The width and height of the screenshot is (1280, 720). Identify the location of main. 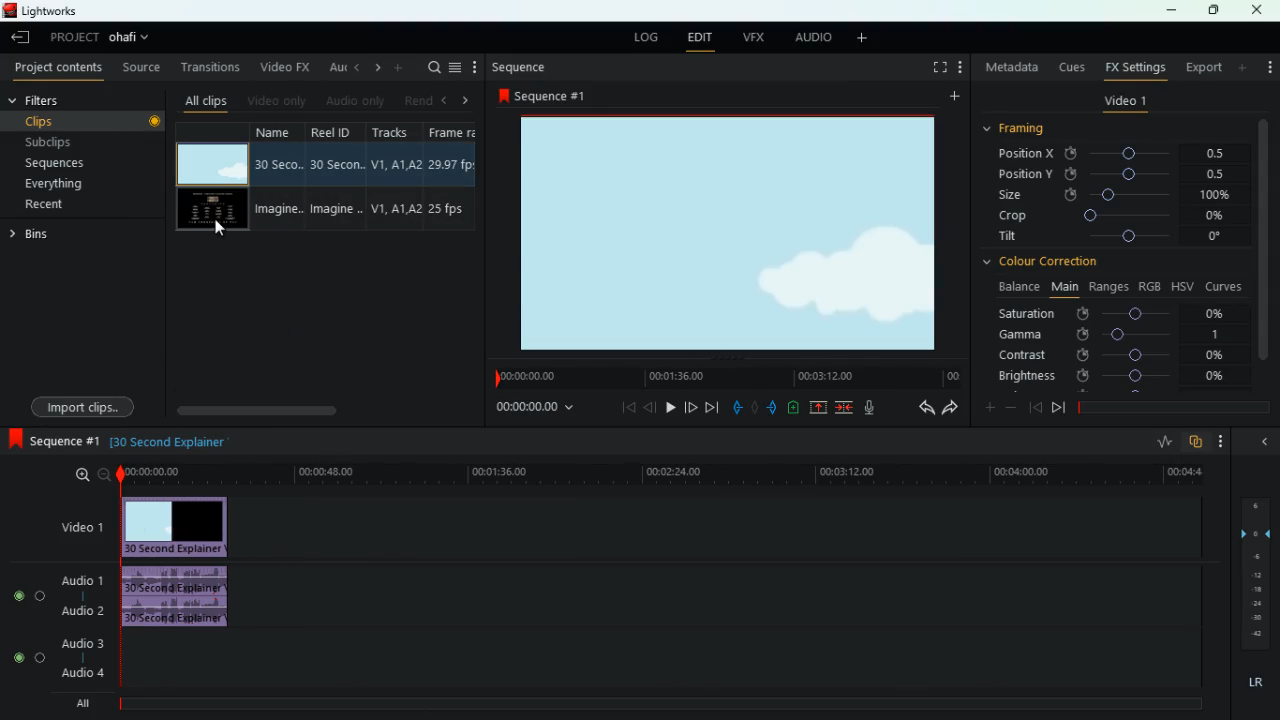
(1064, 285).